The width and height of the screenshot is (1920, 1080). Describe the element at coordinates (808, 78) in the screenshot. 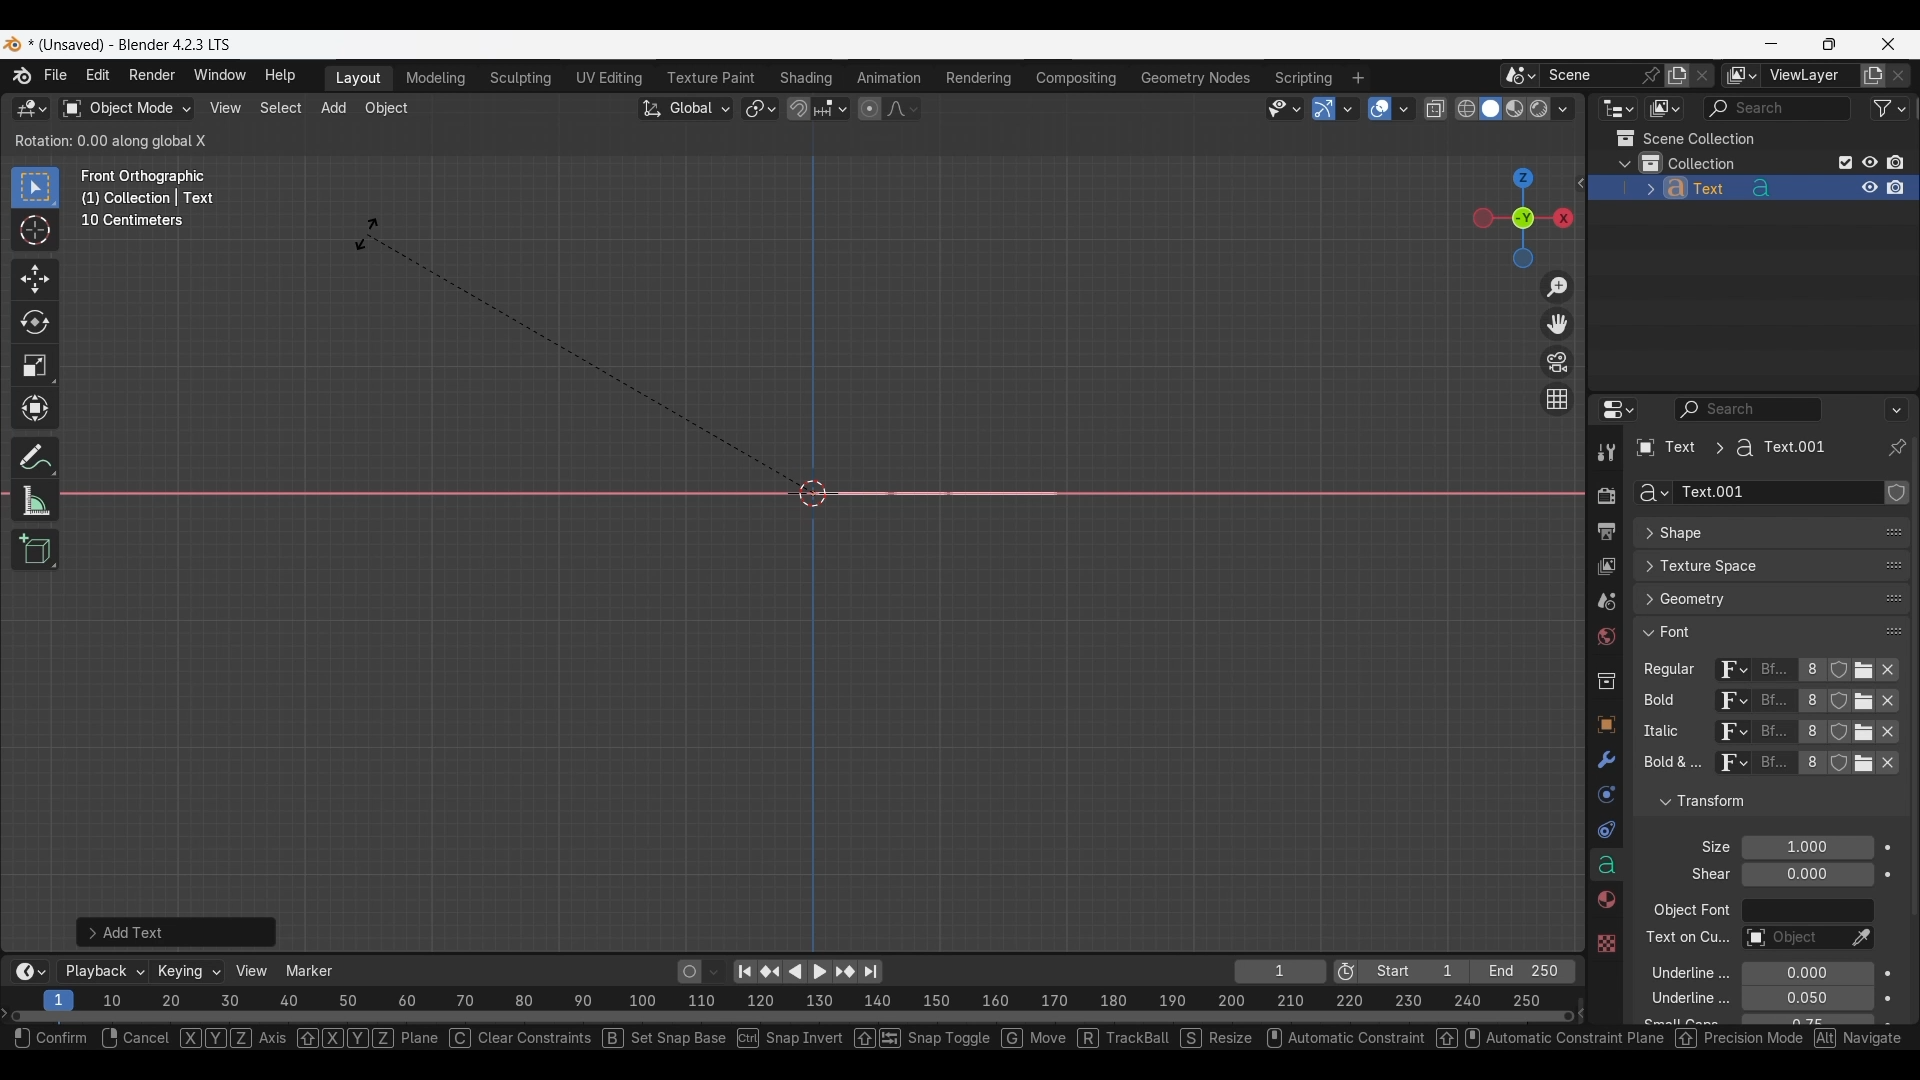

I see `Shading workspace ` at that location.